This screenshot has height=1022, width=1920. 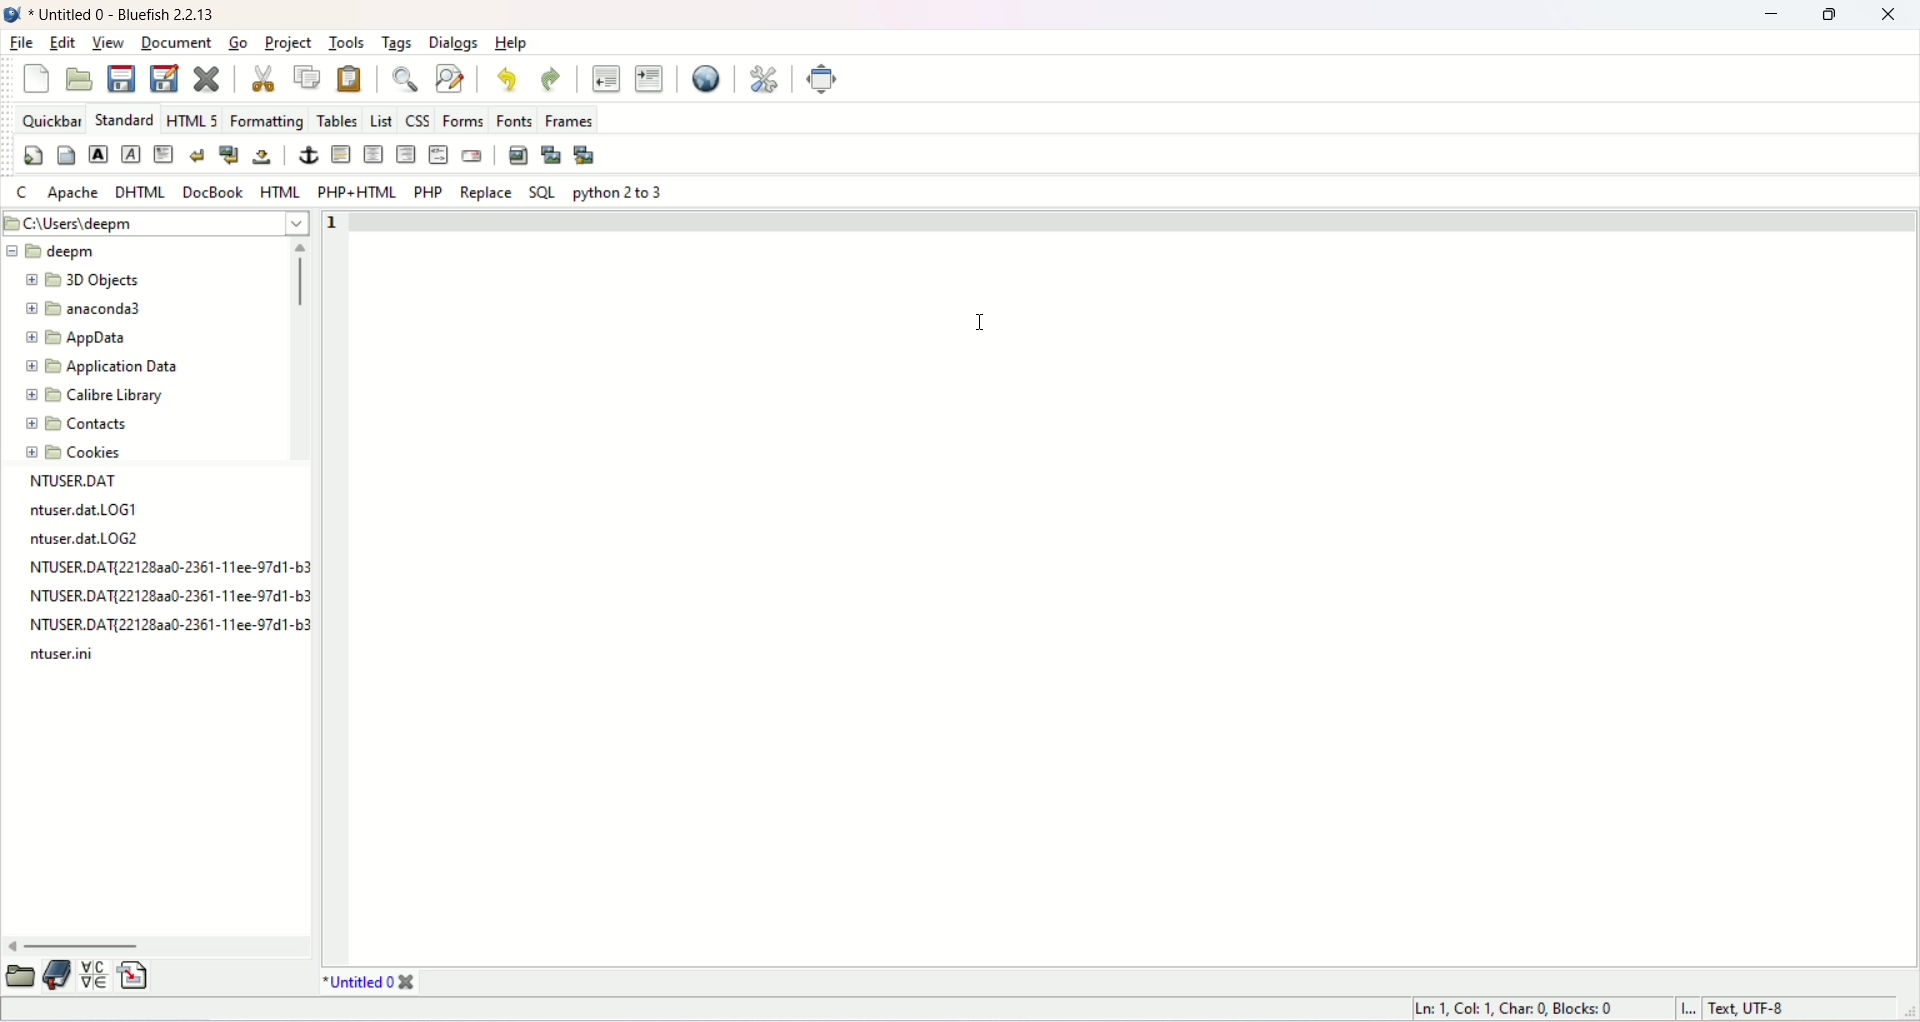 What do you see at coordinates (164, 570) in the screenshot?
I see `text` at bounding box center [164, 570].